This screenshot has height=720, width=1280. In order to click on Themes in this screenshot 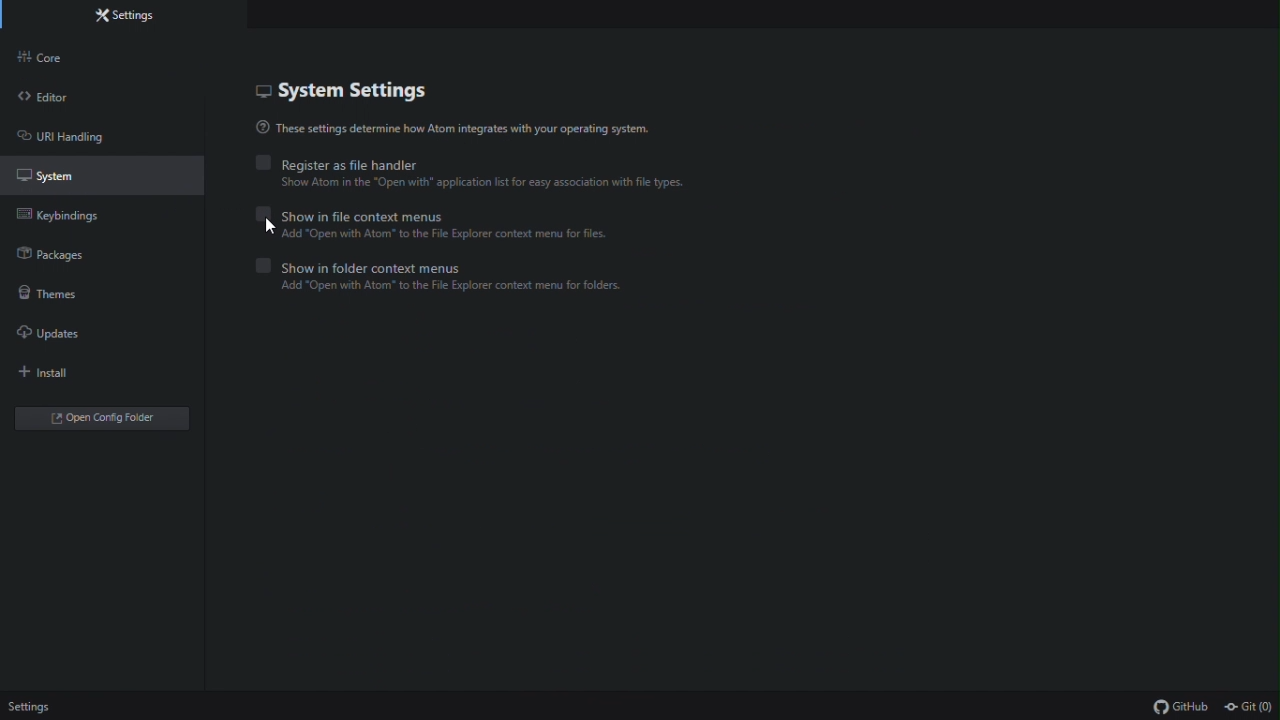, I will do `click(64, 294)`.